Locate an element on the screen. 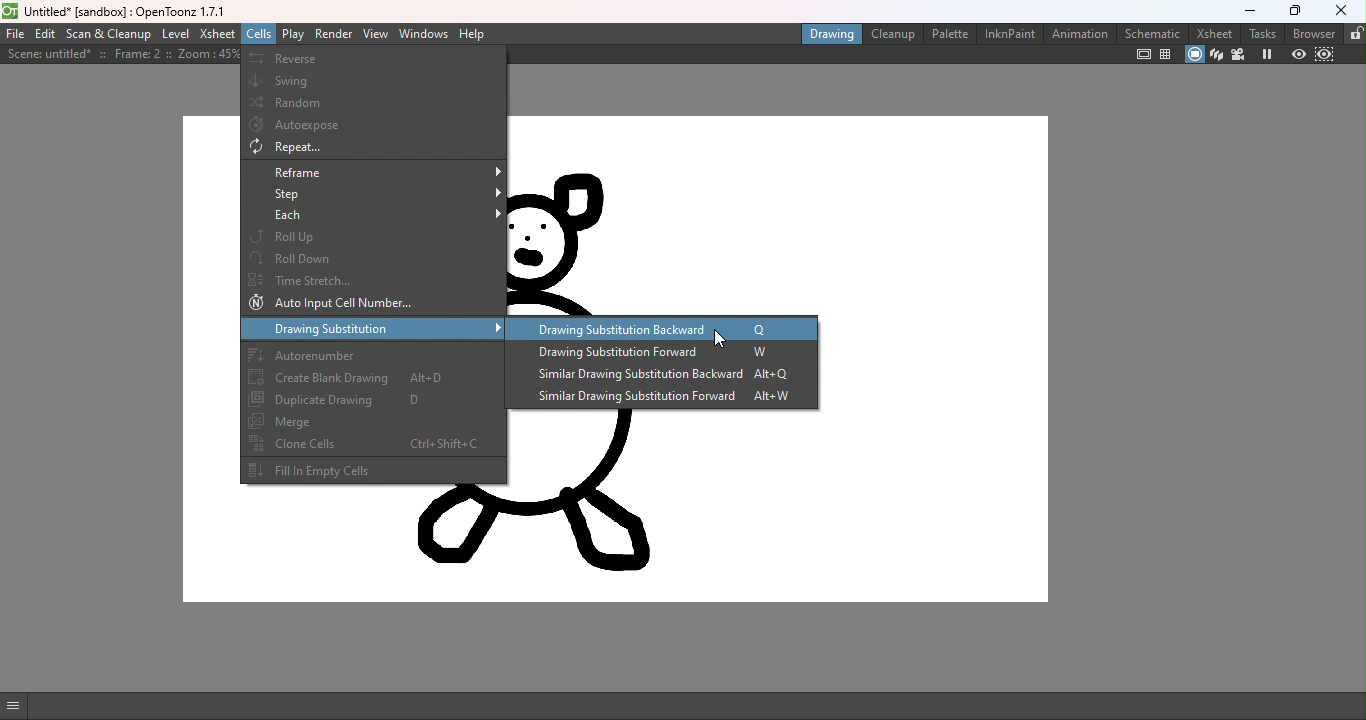 Image resolution: width=1366 pixels, height=720 pixels. Duplicate drawing is located at coordinates (371, 401).